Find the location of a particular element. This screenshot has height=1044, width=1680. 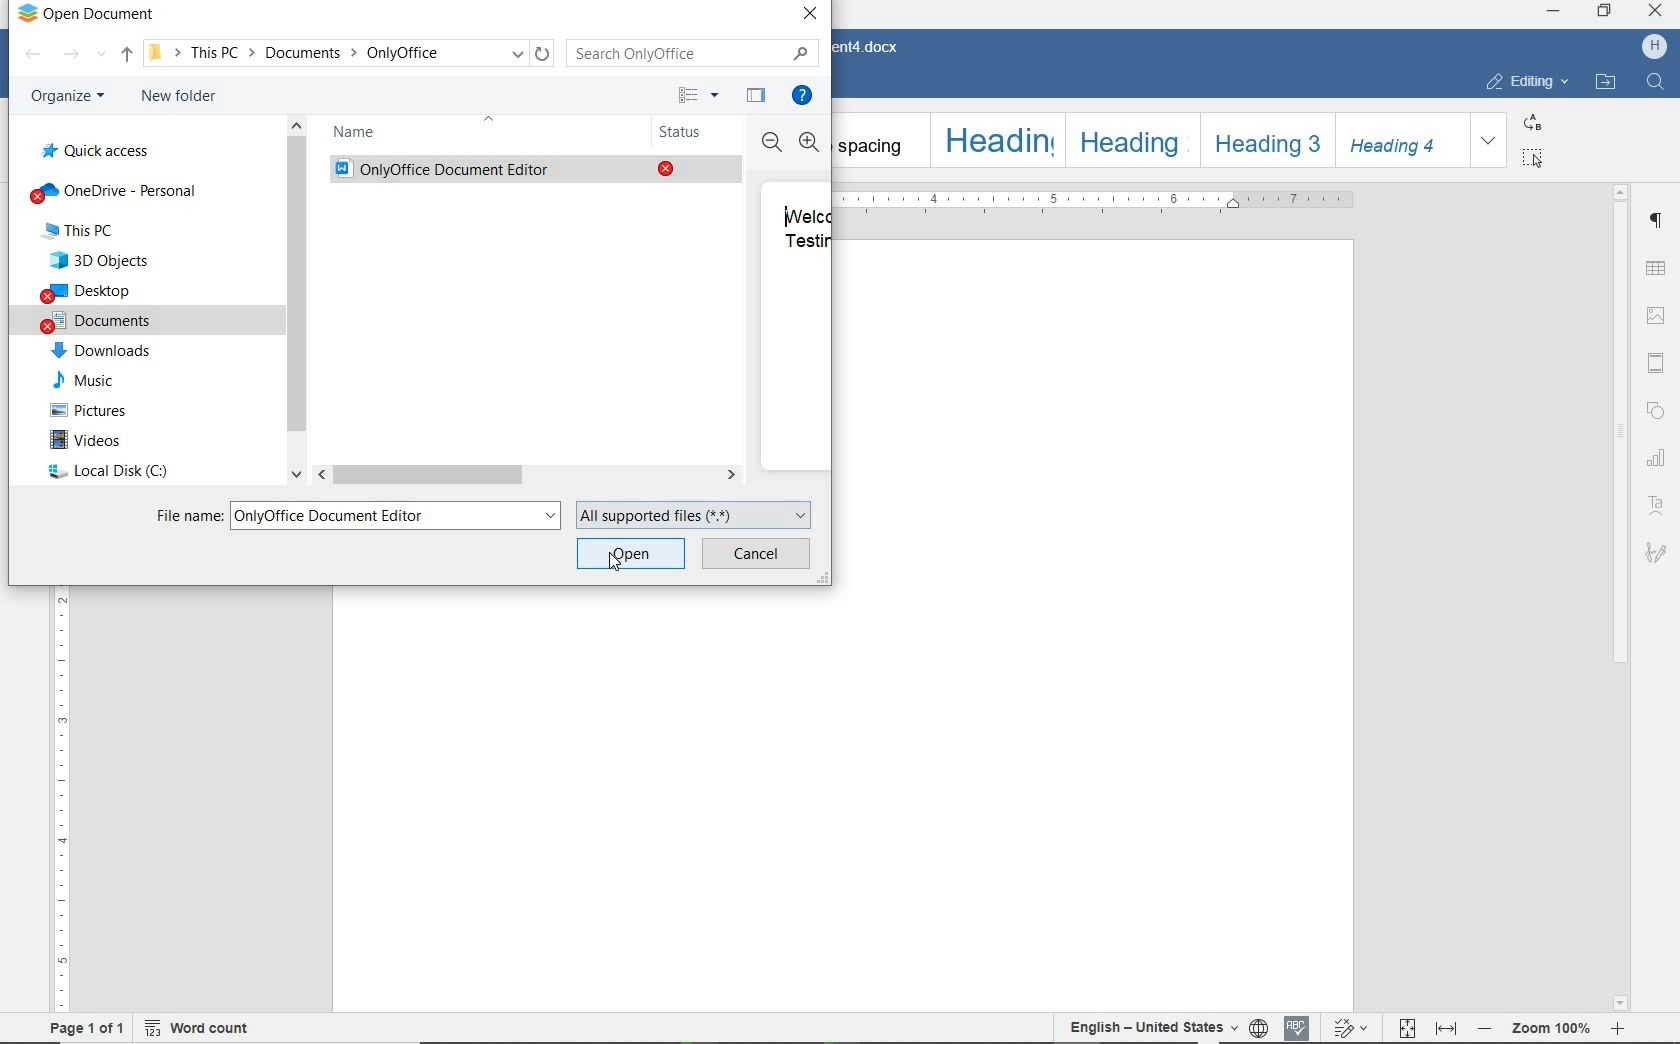

ruler is located at coordinates (61, 803).